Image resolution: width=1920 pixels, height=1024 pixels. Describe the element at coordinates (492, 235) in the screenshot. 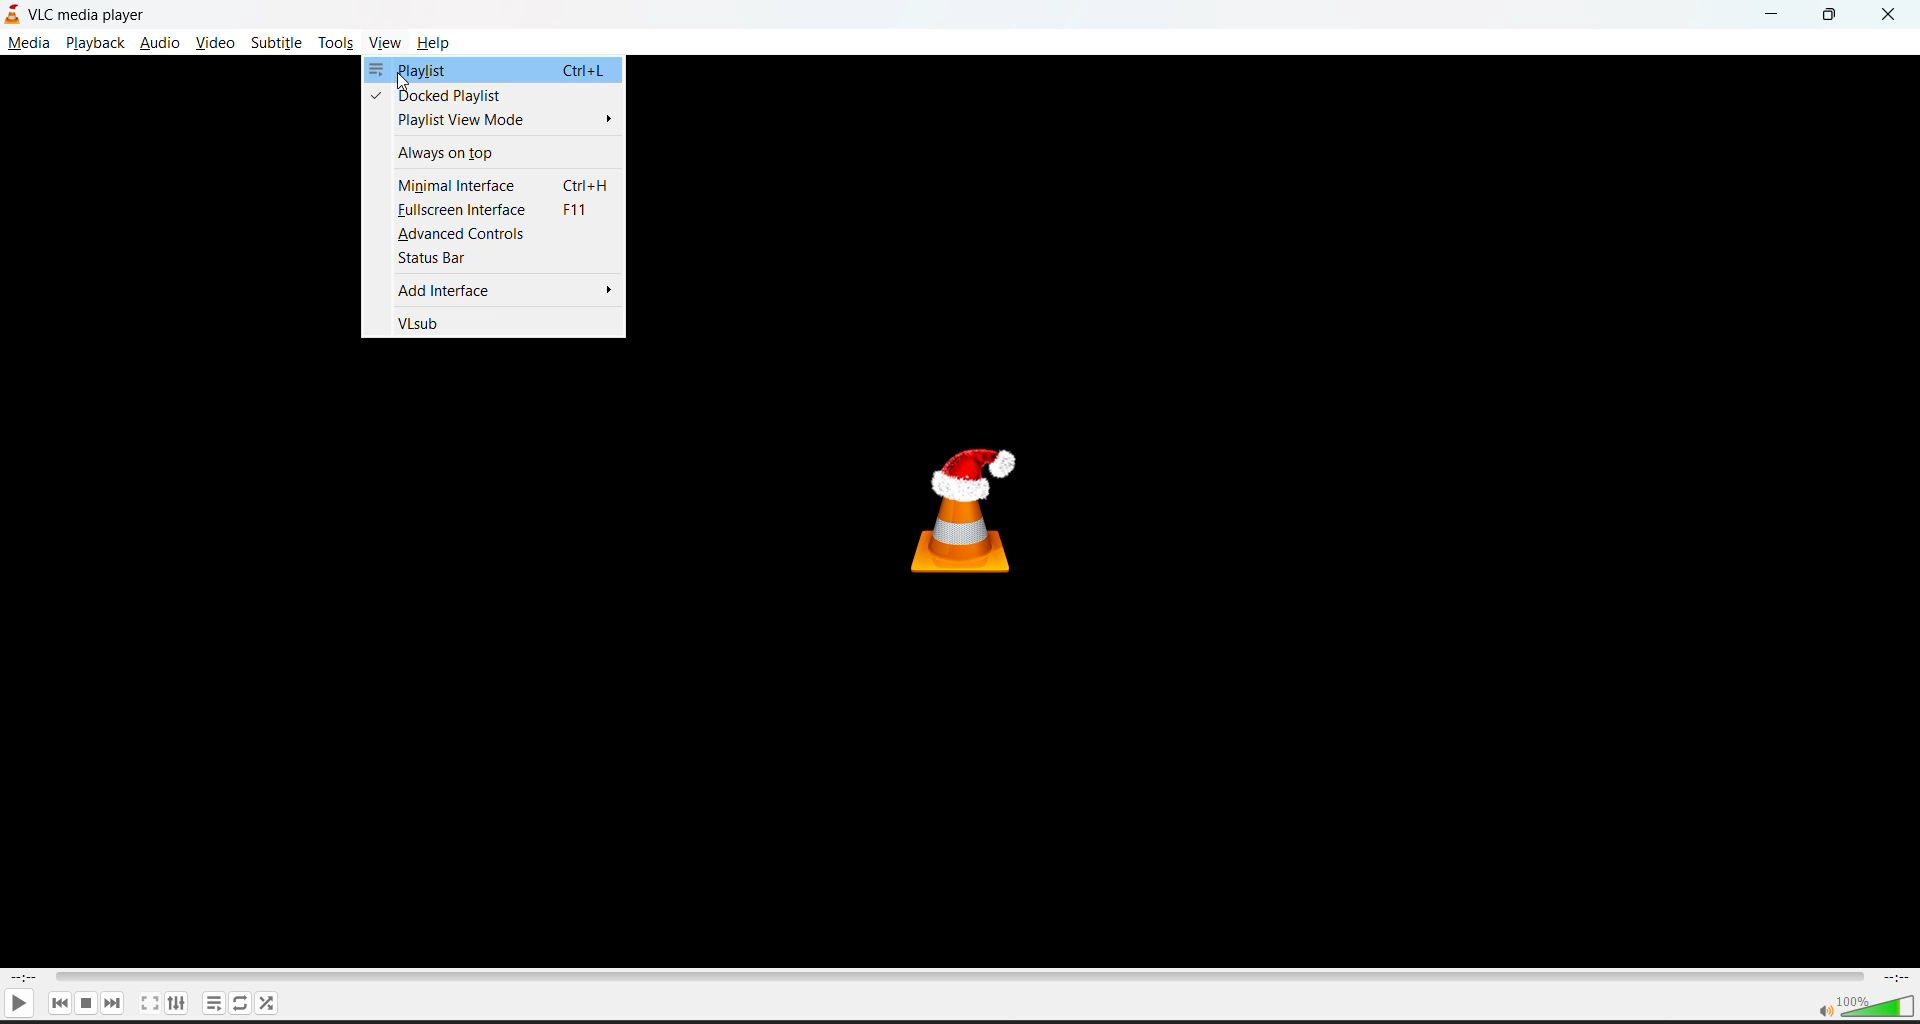

I see `advanced controls` at that location.